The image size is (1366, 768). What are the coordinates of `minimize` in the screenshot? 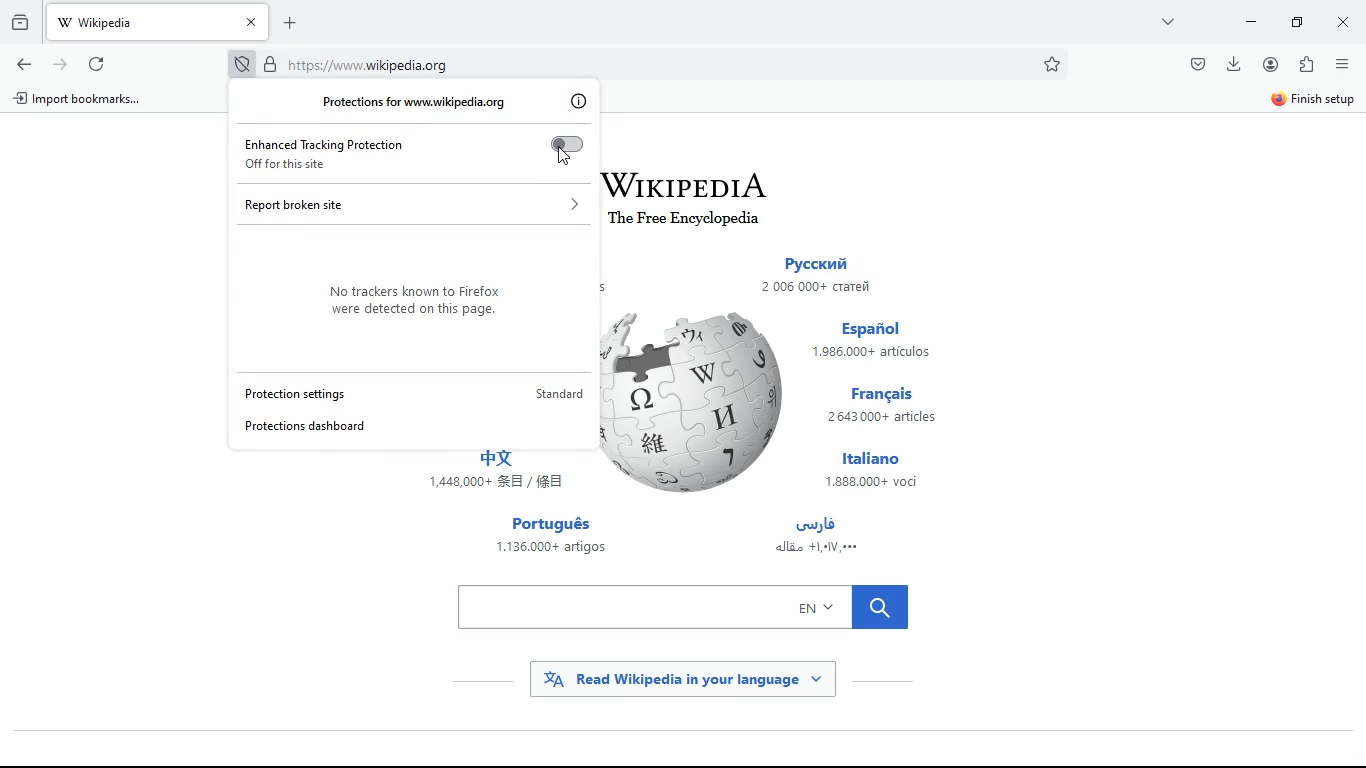 It's located at (1252, 23).